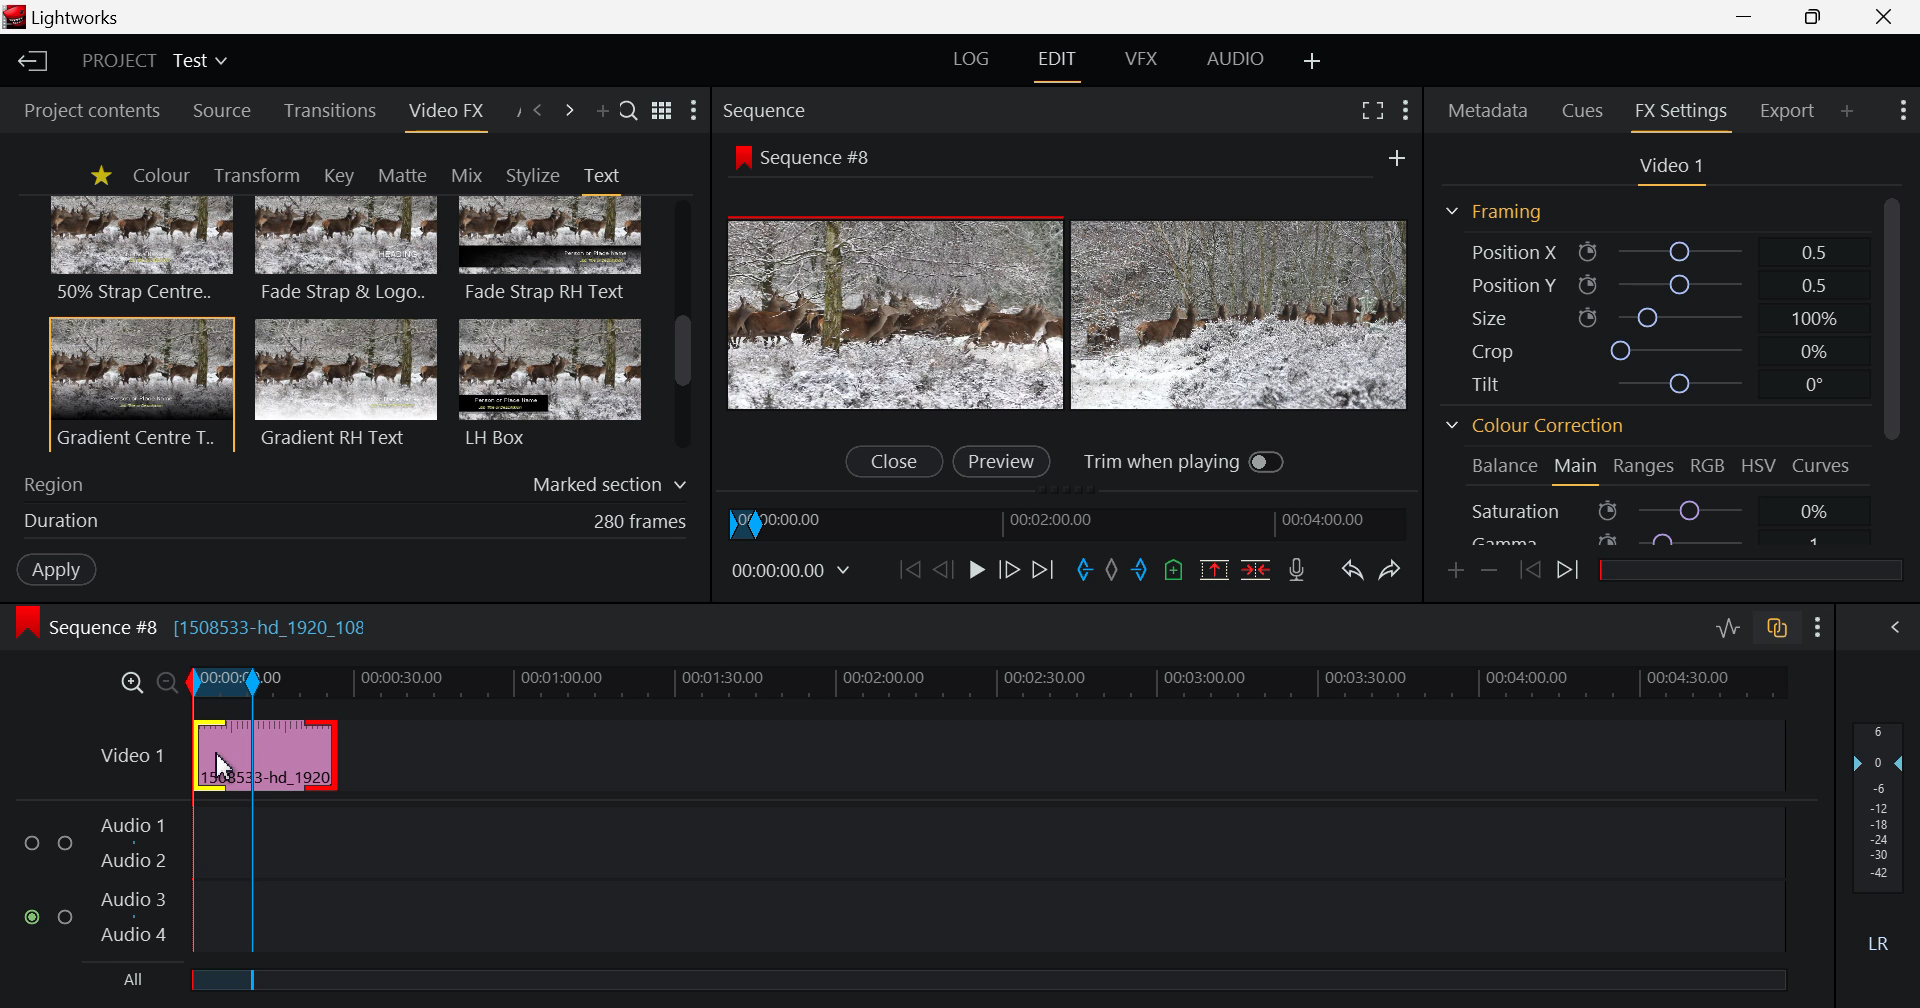  I want to click on Add, so click(1390, 156).